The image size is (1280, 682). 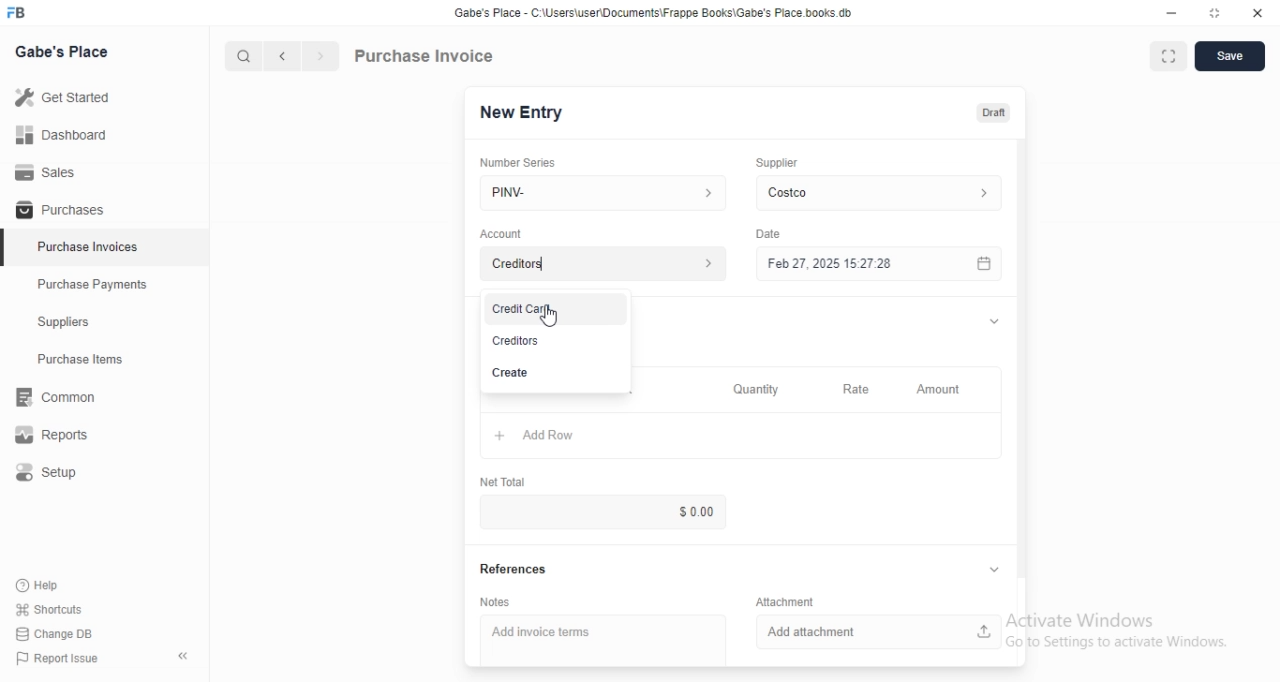 What do you see at coordinates (322, 56) in the screenshot?
I see `Next` at bounding box center [322, 56].